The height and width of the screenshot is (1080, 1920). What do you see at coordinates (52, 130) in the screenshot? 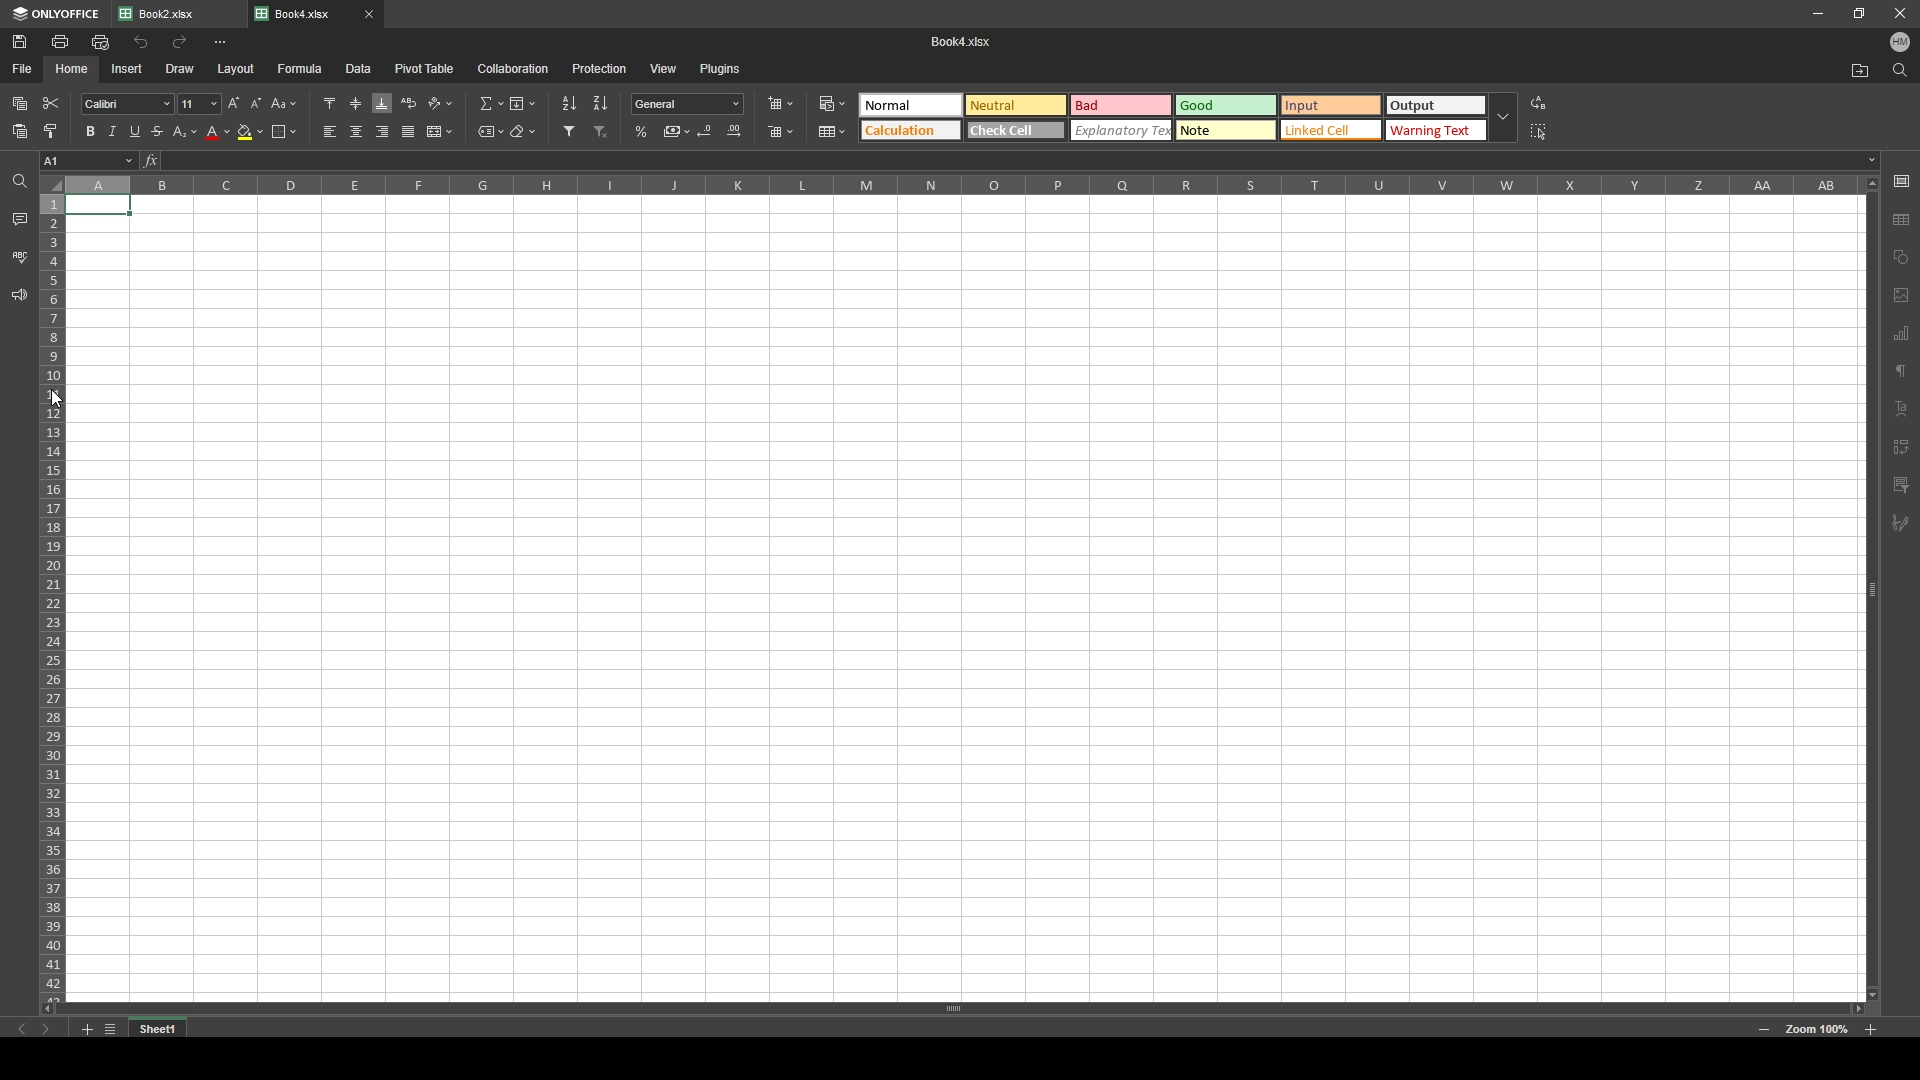
I see `copy style` at bounding box center [52, 130].